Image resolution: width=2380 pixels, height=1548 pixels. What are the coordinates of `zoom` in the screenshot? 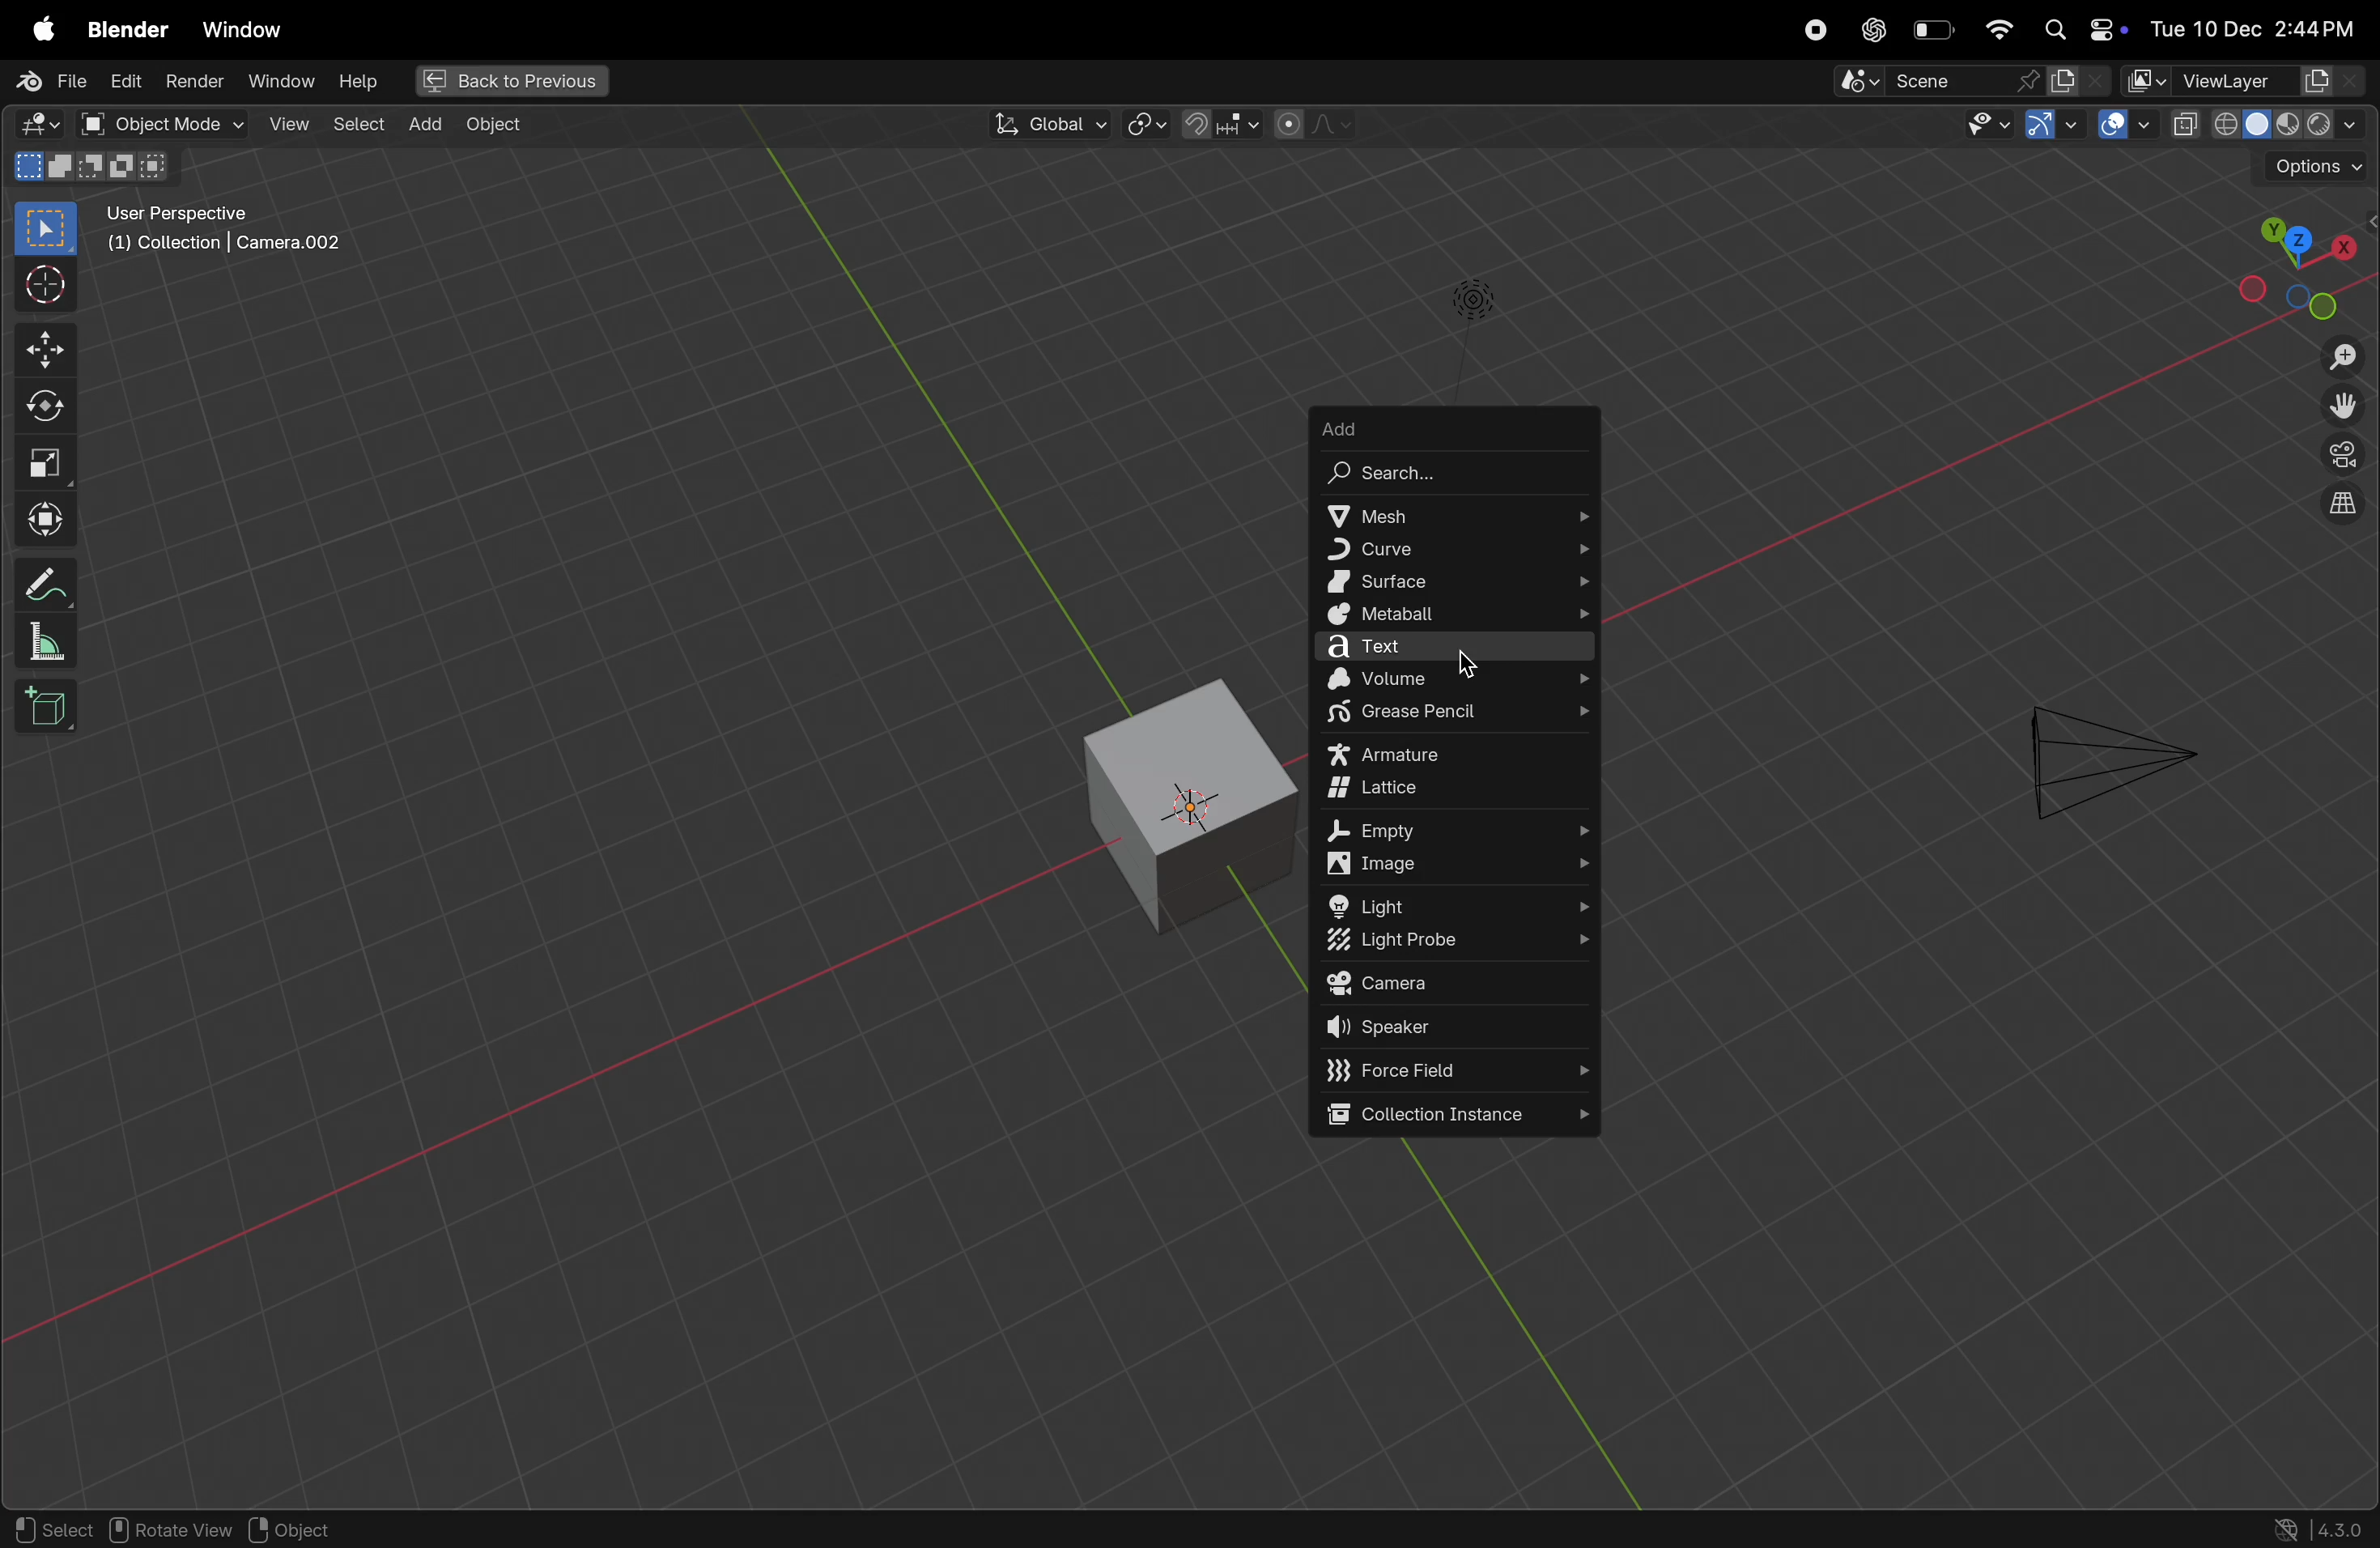 It's located at (2337, 355).